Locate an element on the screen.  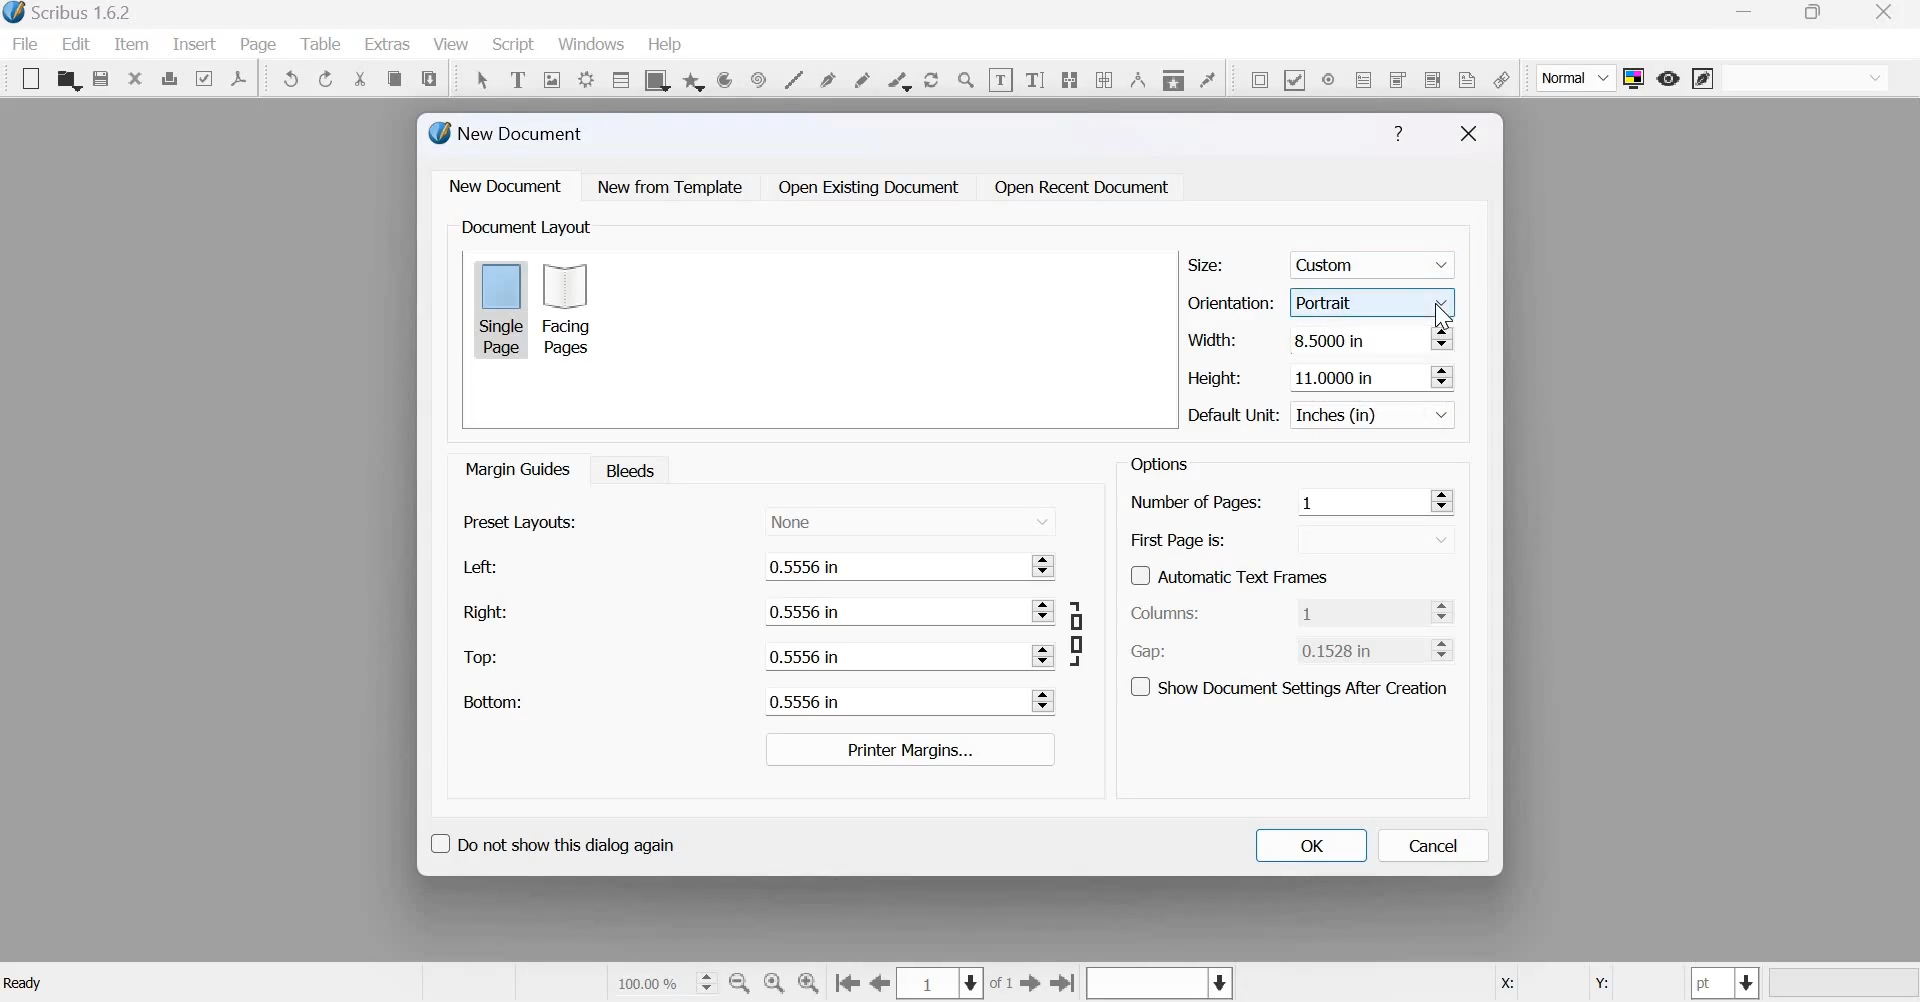
Automatic Text Frames is located at coordinates (1230, 574).